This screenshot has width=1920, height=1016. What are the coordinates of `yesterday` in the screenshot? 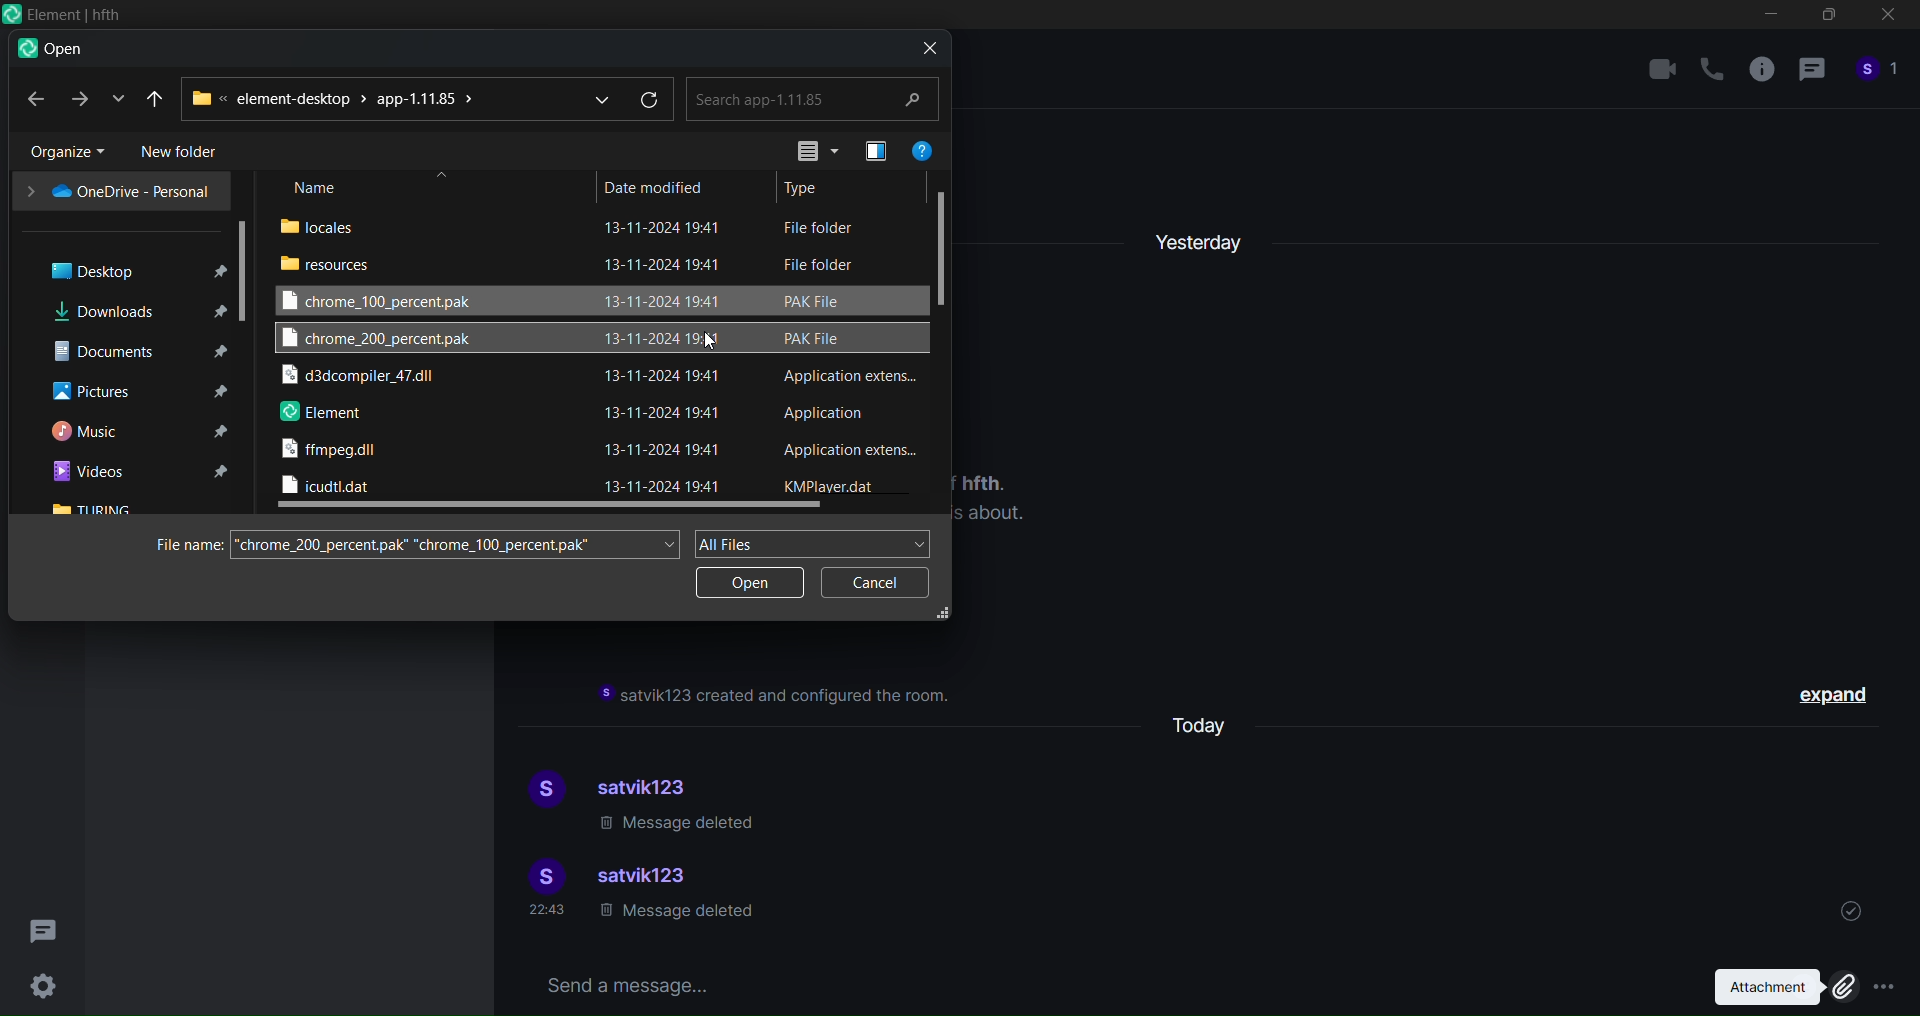 It's located at (1201, 236).